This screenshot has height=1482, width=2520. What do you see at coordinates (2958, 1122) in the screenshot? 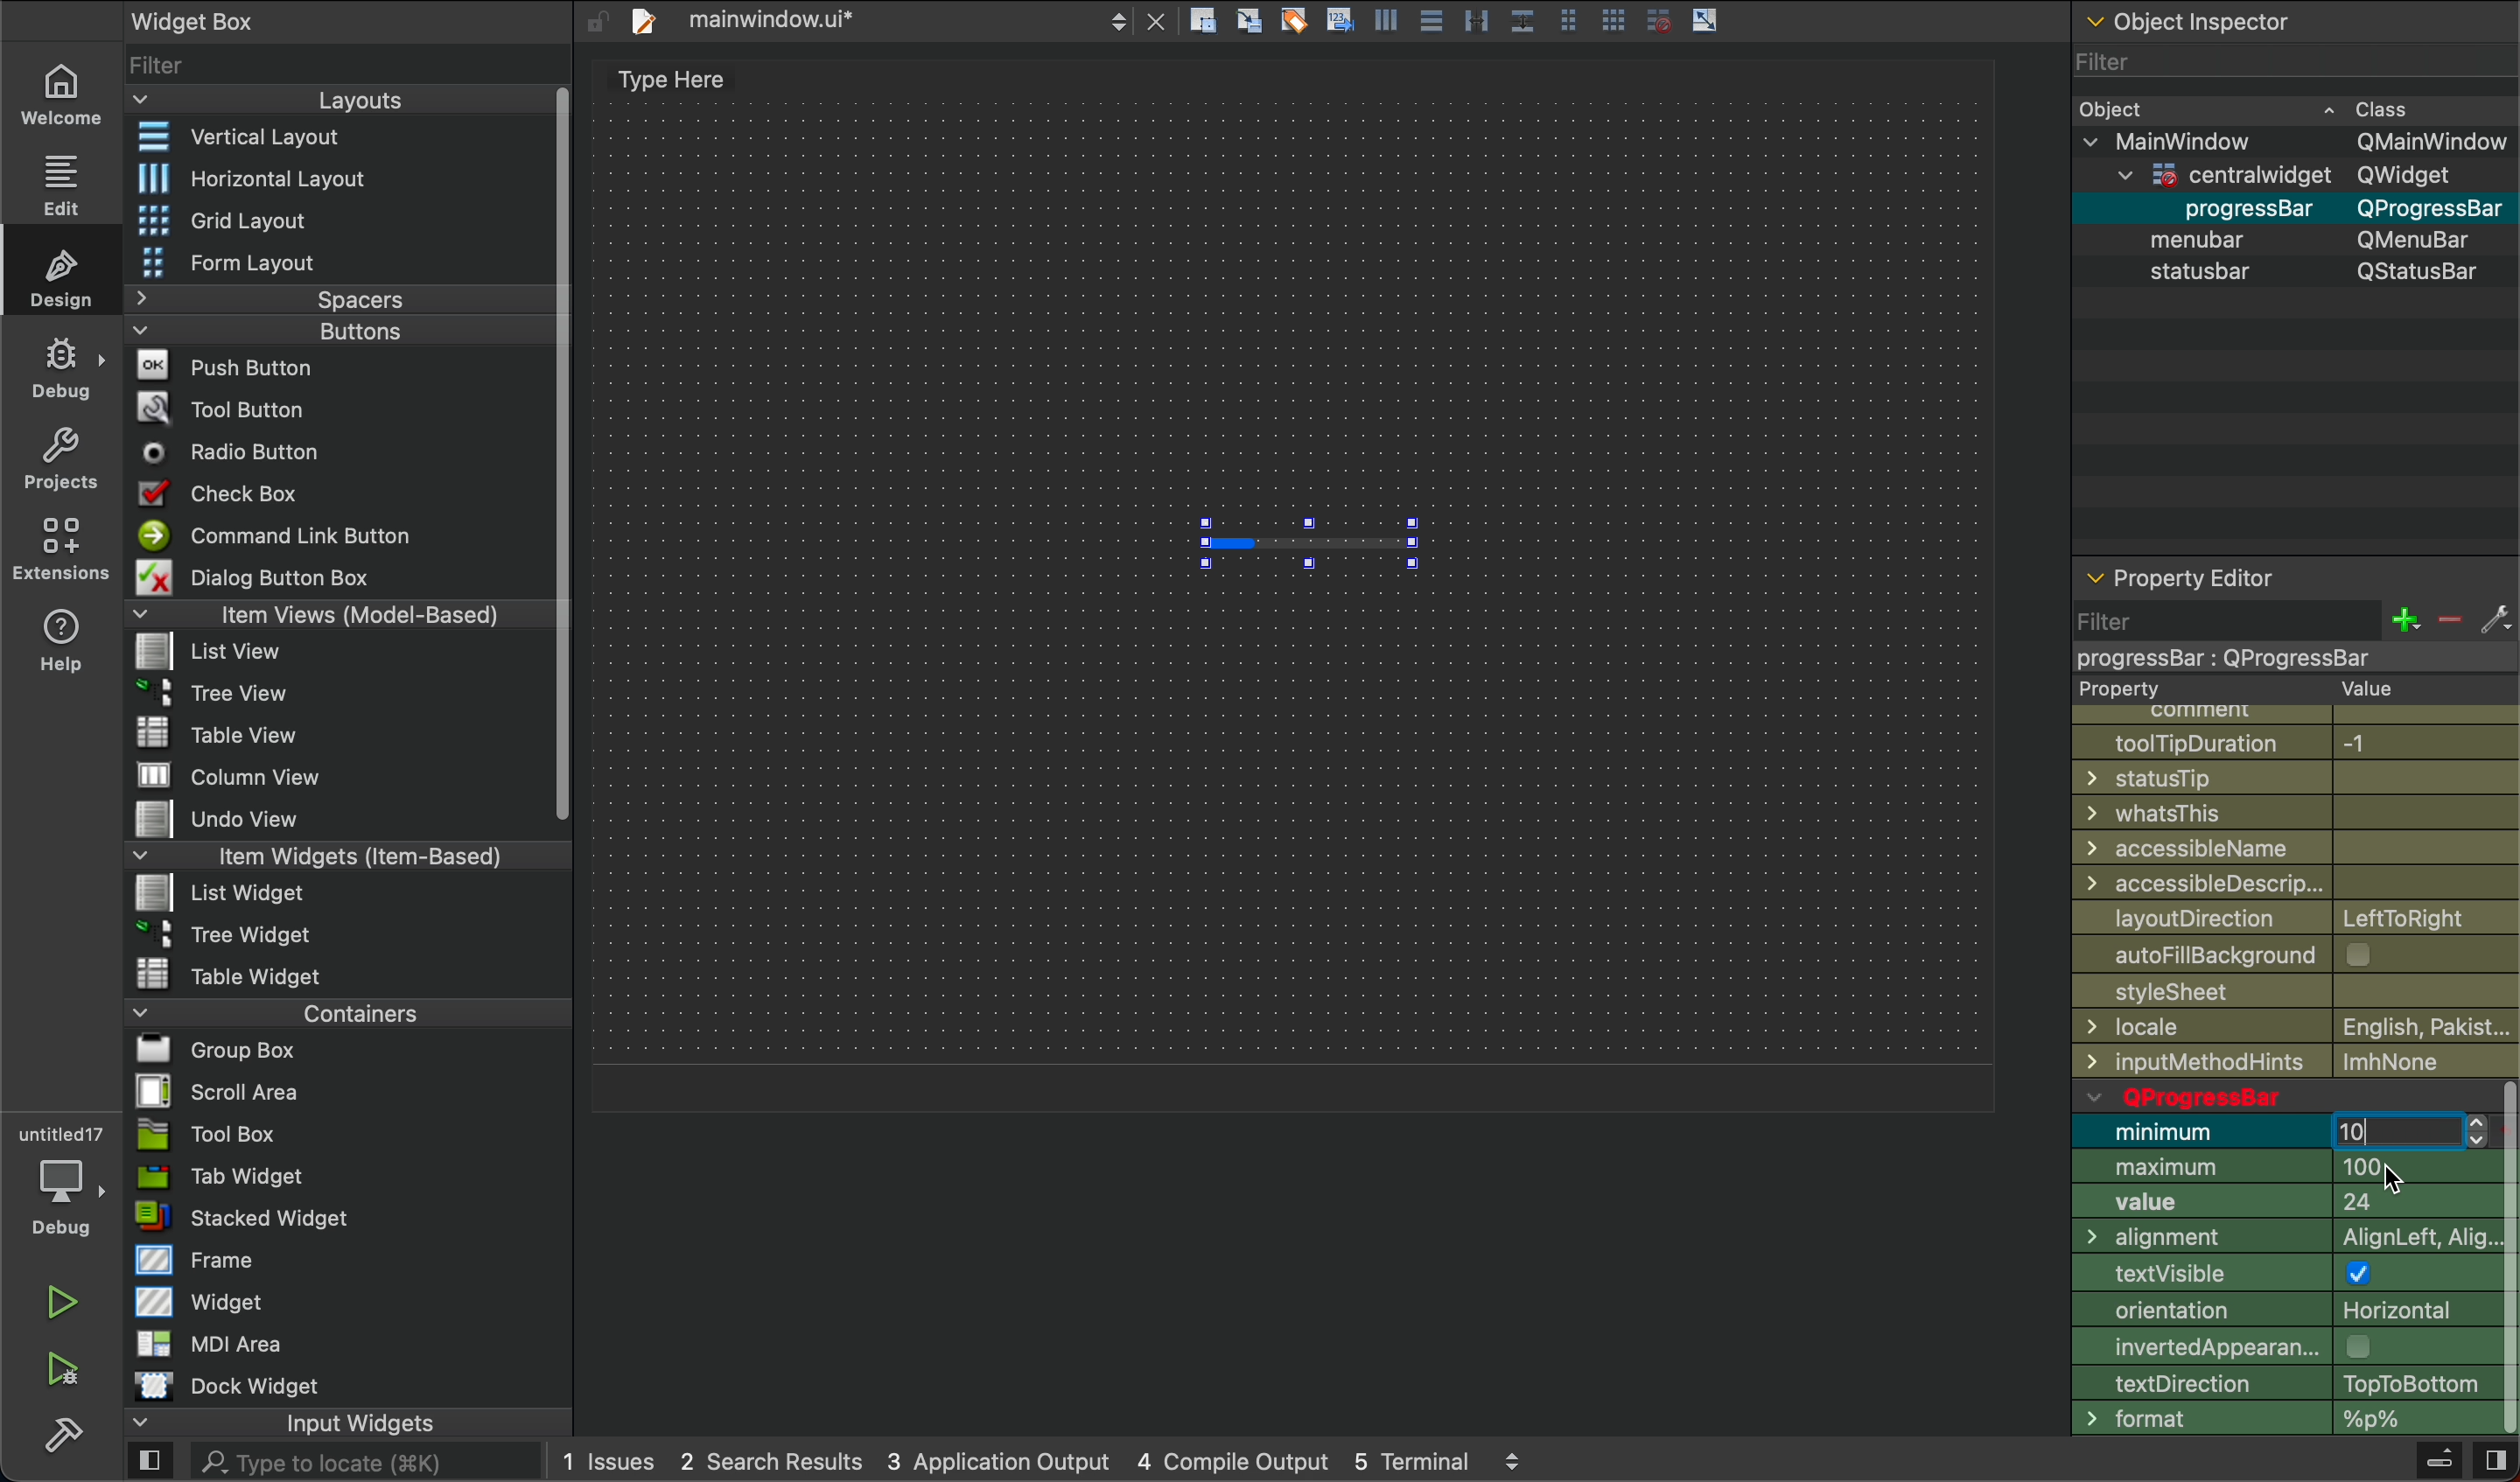
I see `Minimum` at bounding box center [2958, 1122].